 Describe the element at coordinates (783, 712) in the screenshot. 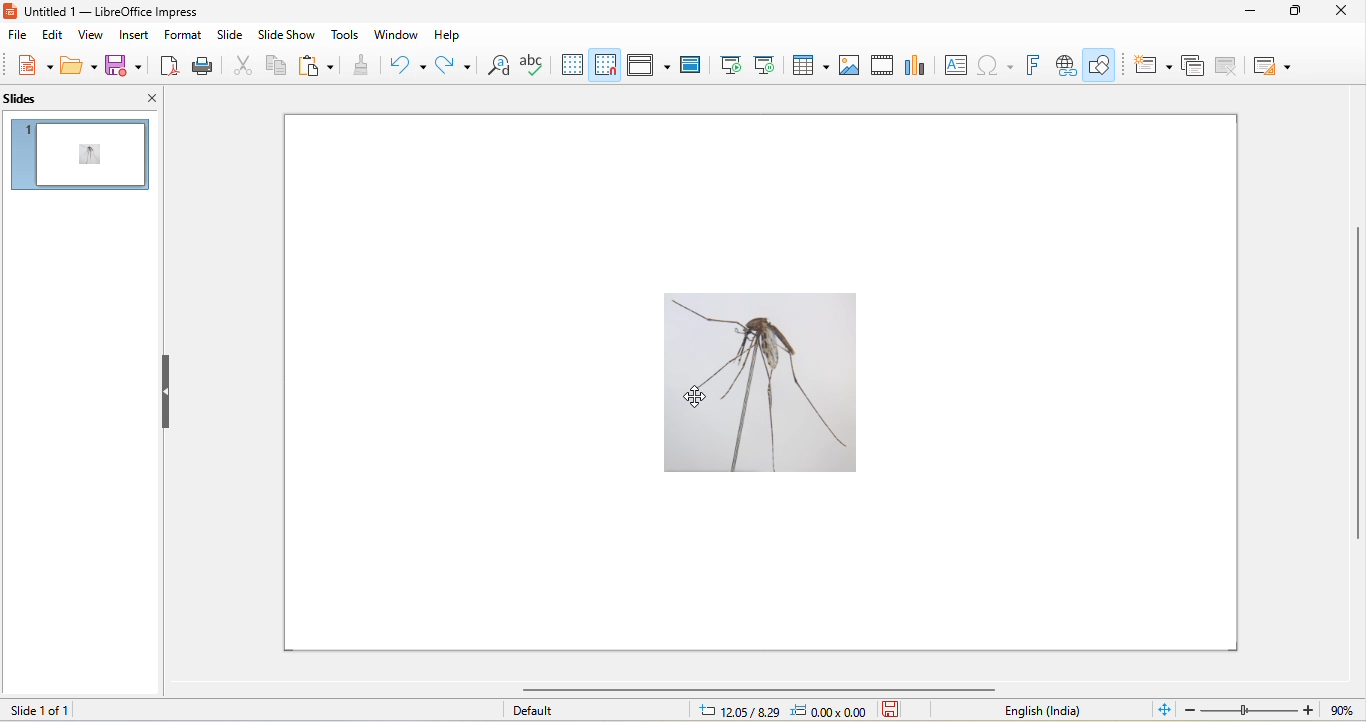

I see `cursor and object position` at that location.